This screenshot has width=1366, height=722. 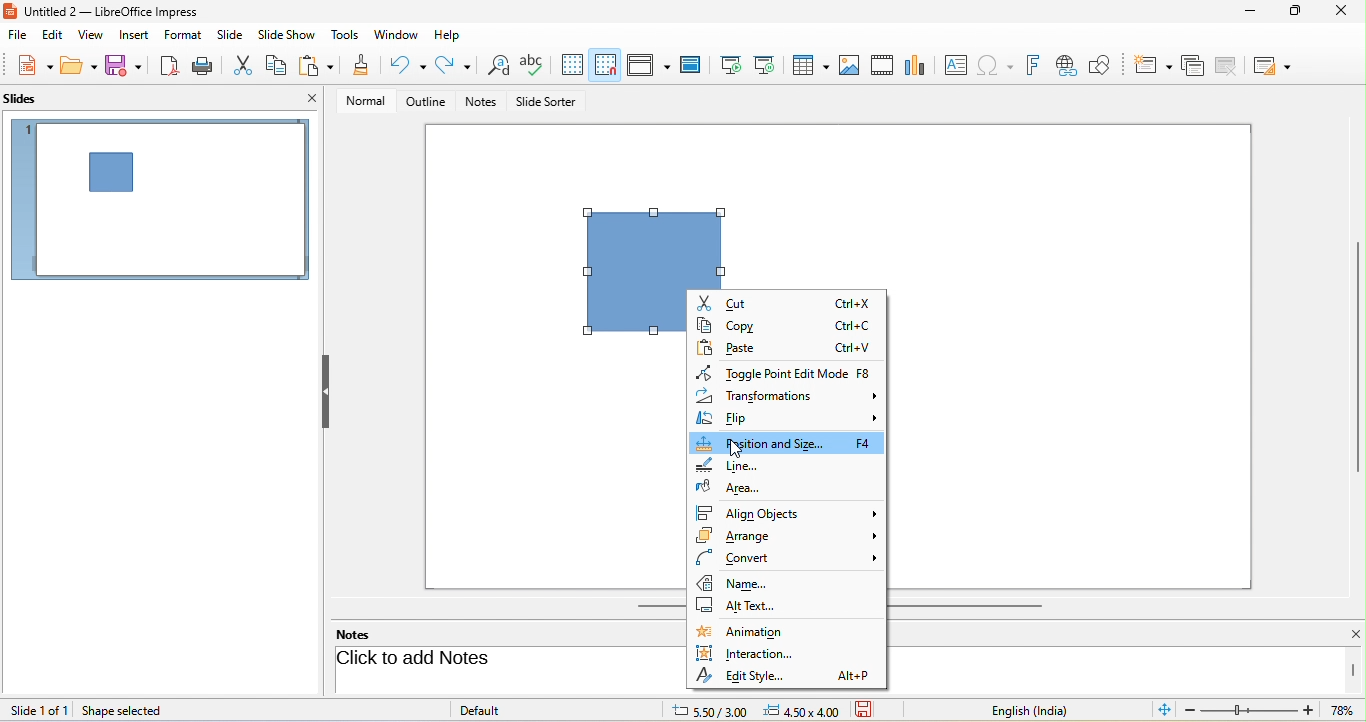 I want to click on window, so click(x=396, y=36).